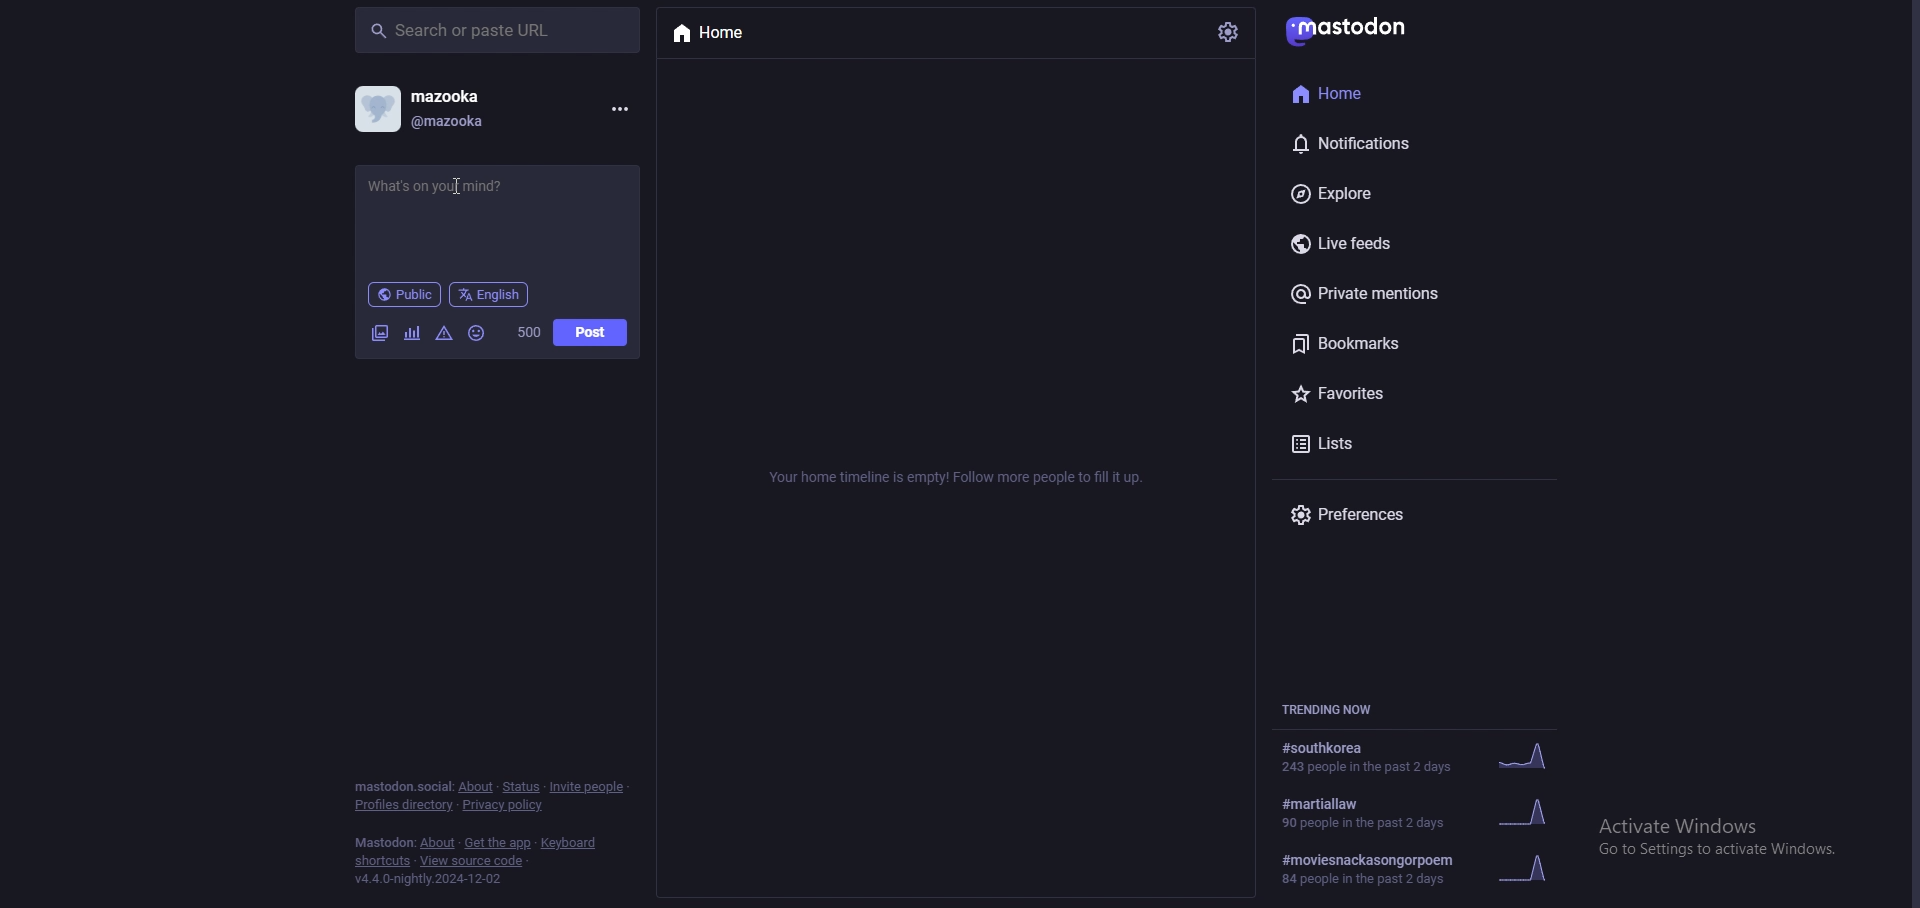  What do you see at coordinates (729, 34) in the screenshot?
I see `home` at bounding box center [729, 34].